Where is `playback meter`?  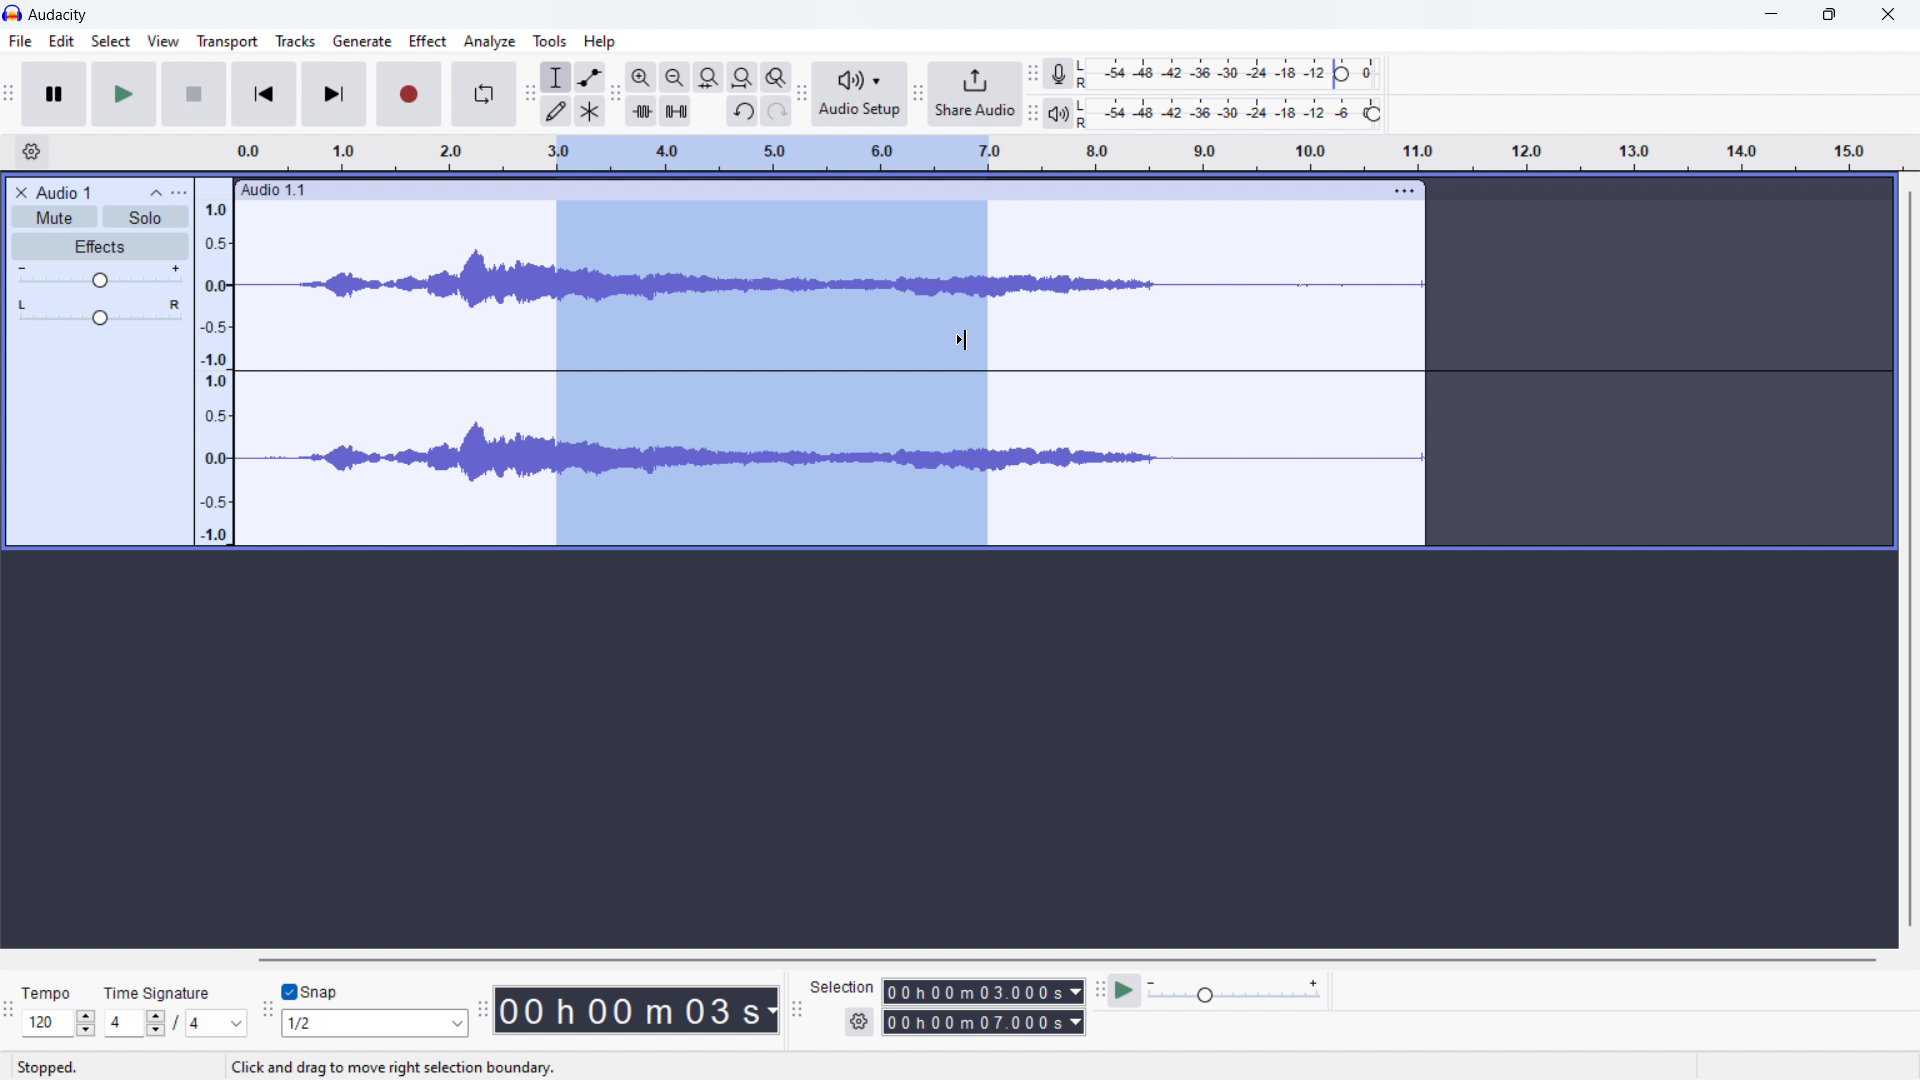
playback meter is located at coordinates (1060, 113).